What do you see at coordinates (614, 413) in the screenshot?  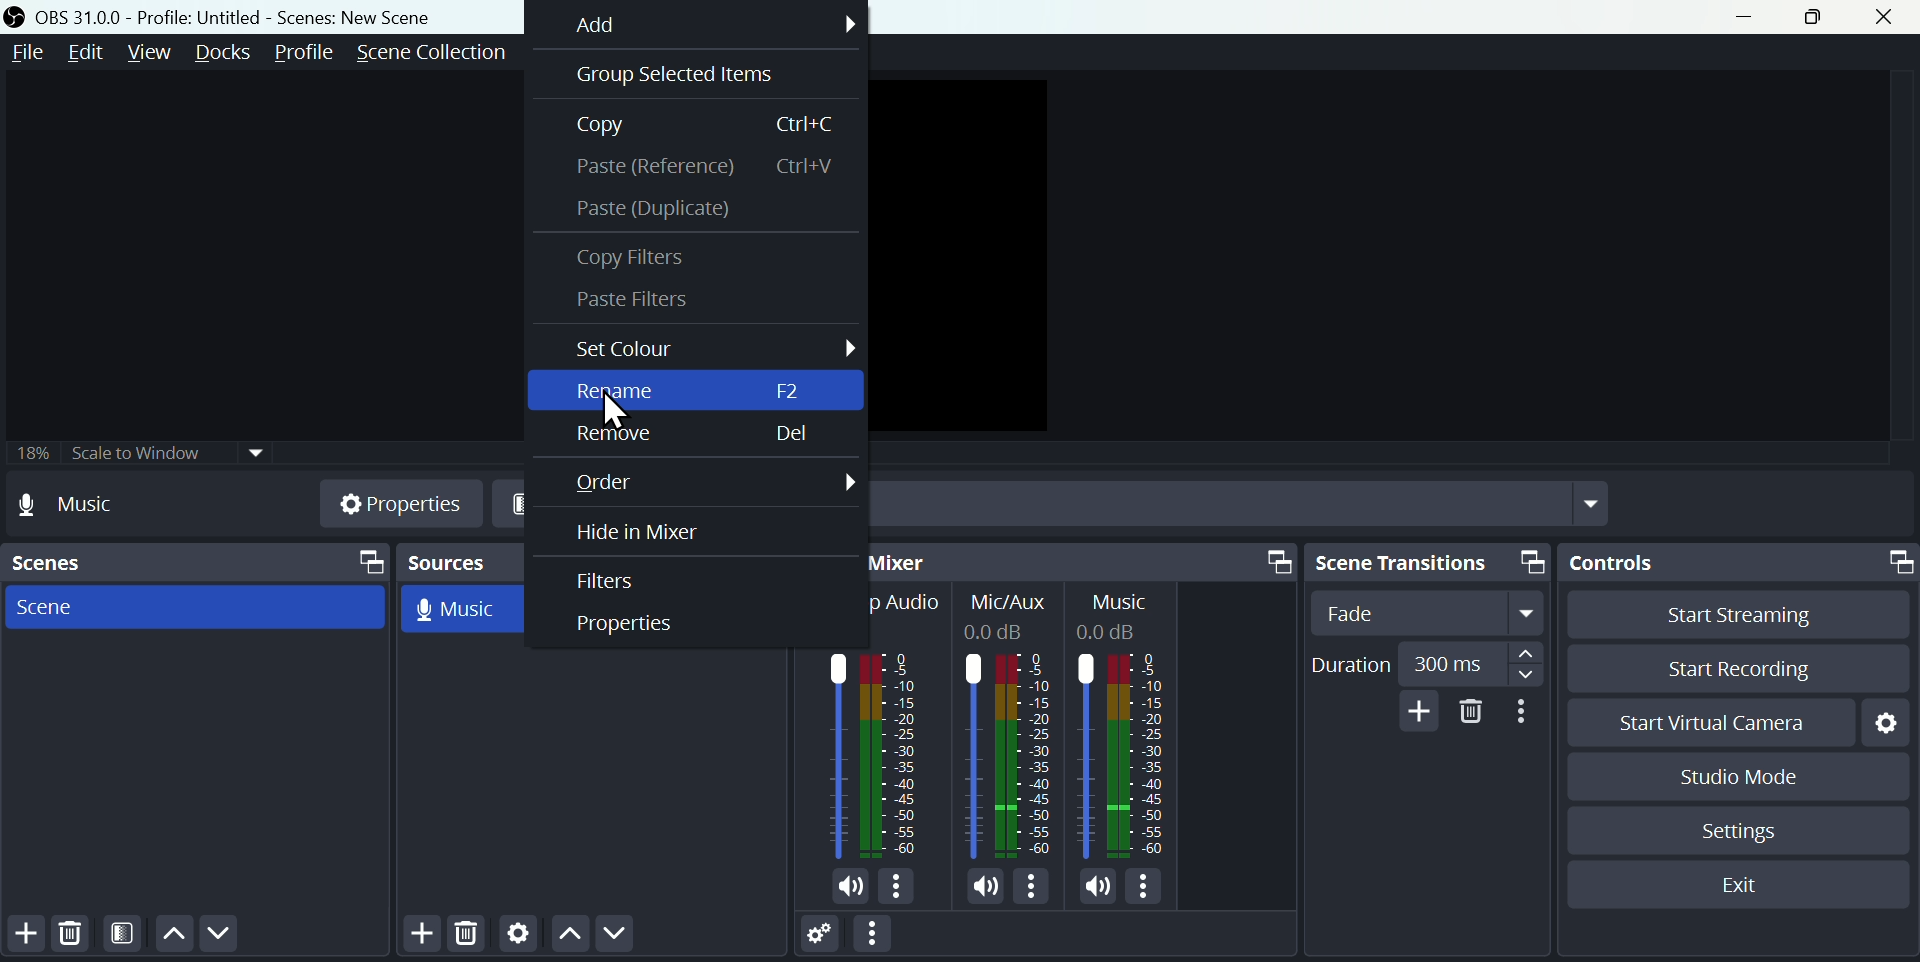 I see `cursor` at bounding box center [614, 413].